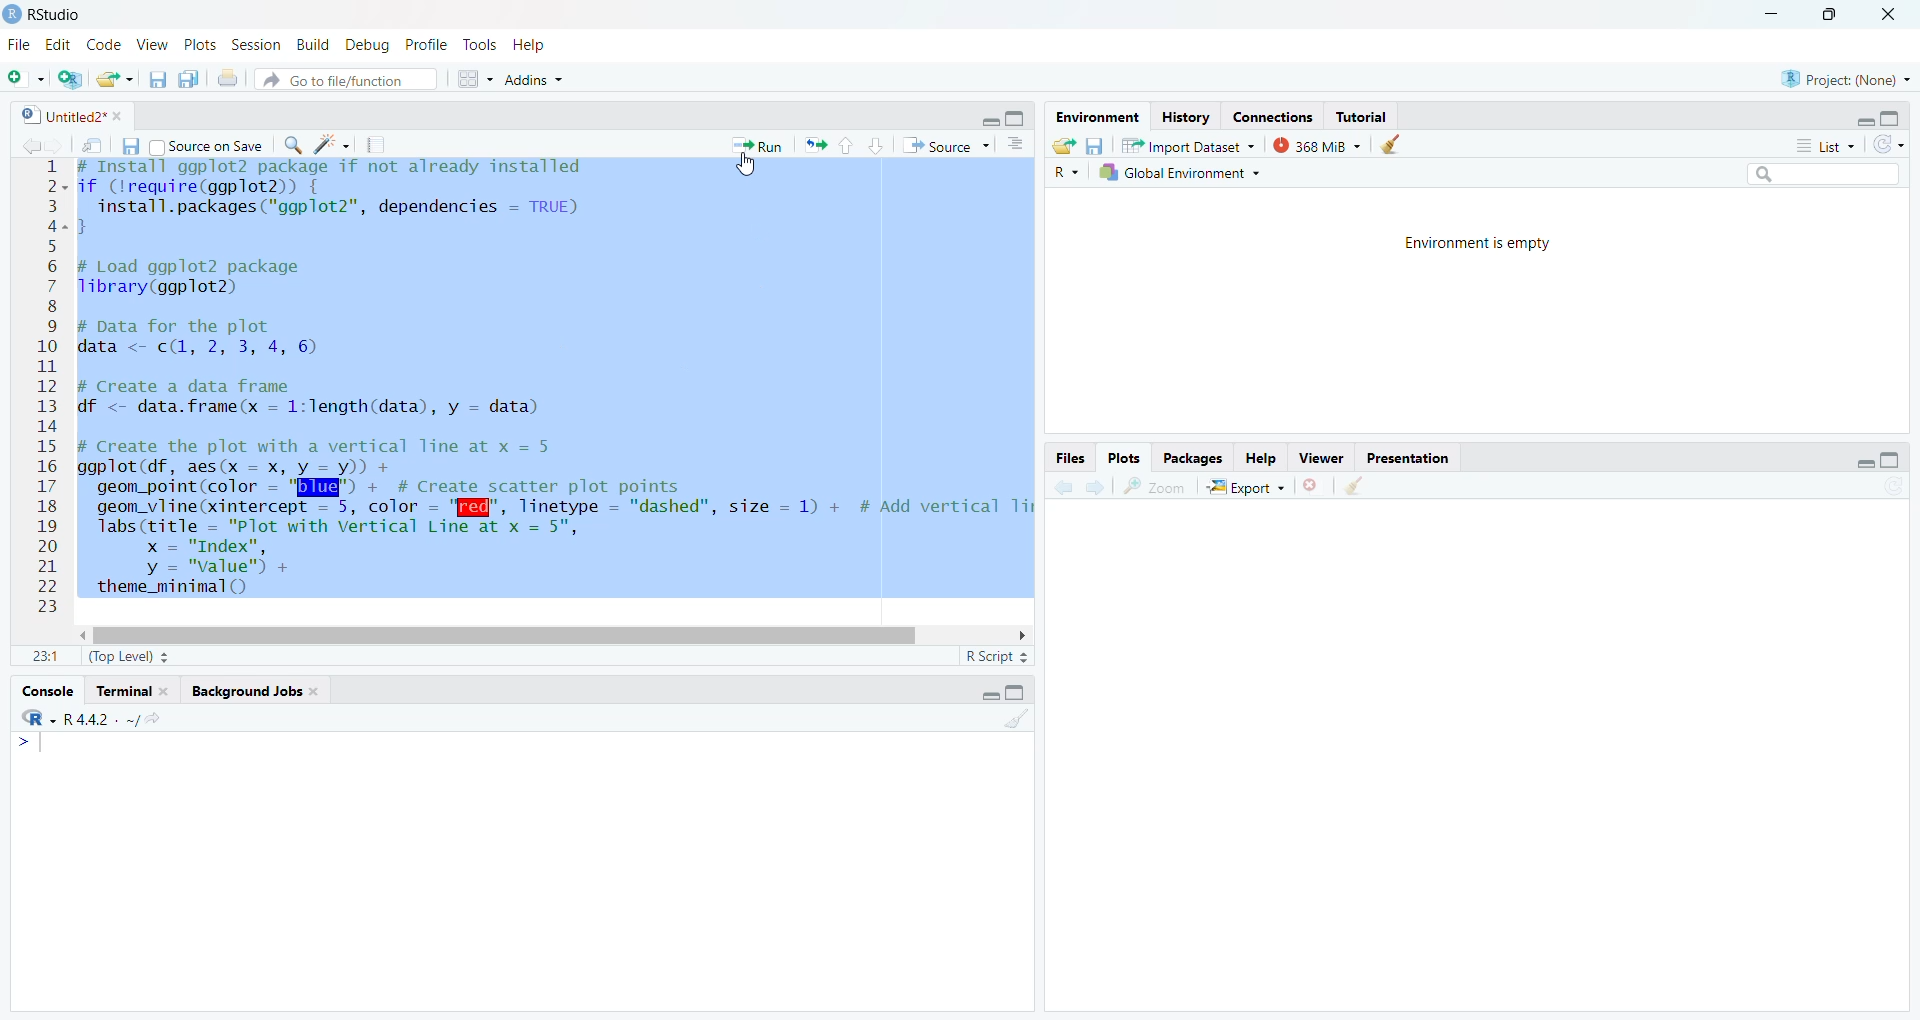  I want to click on clear, so click(1355, 487).